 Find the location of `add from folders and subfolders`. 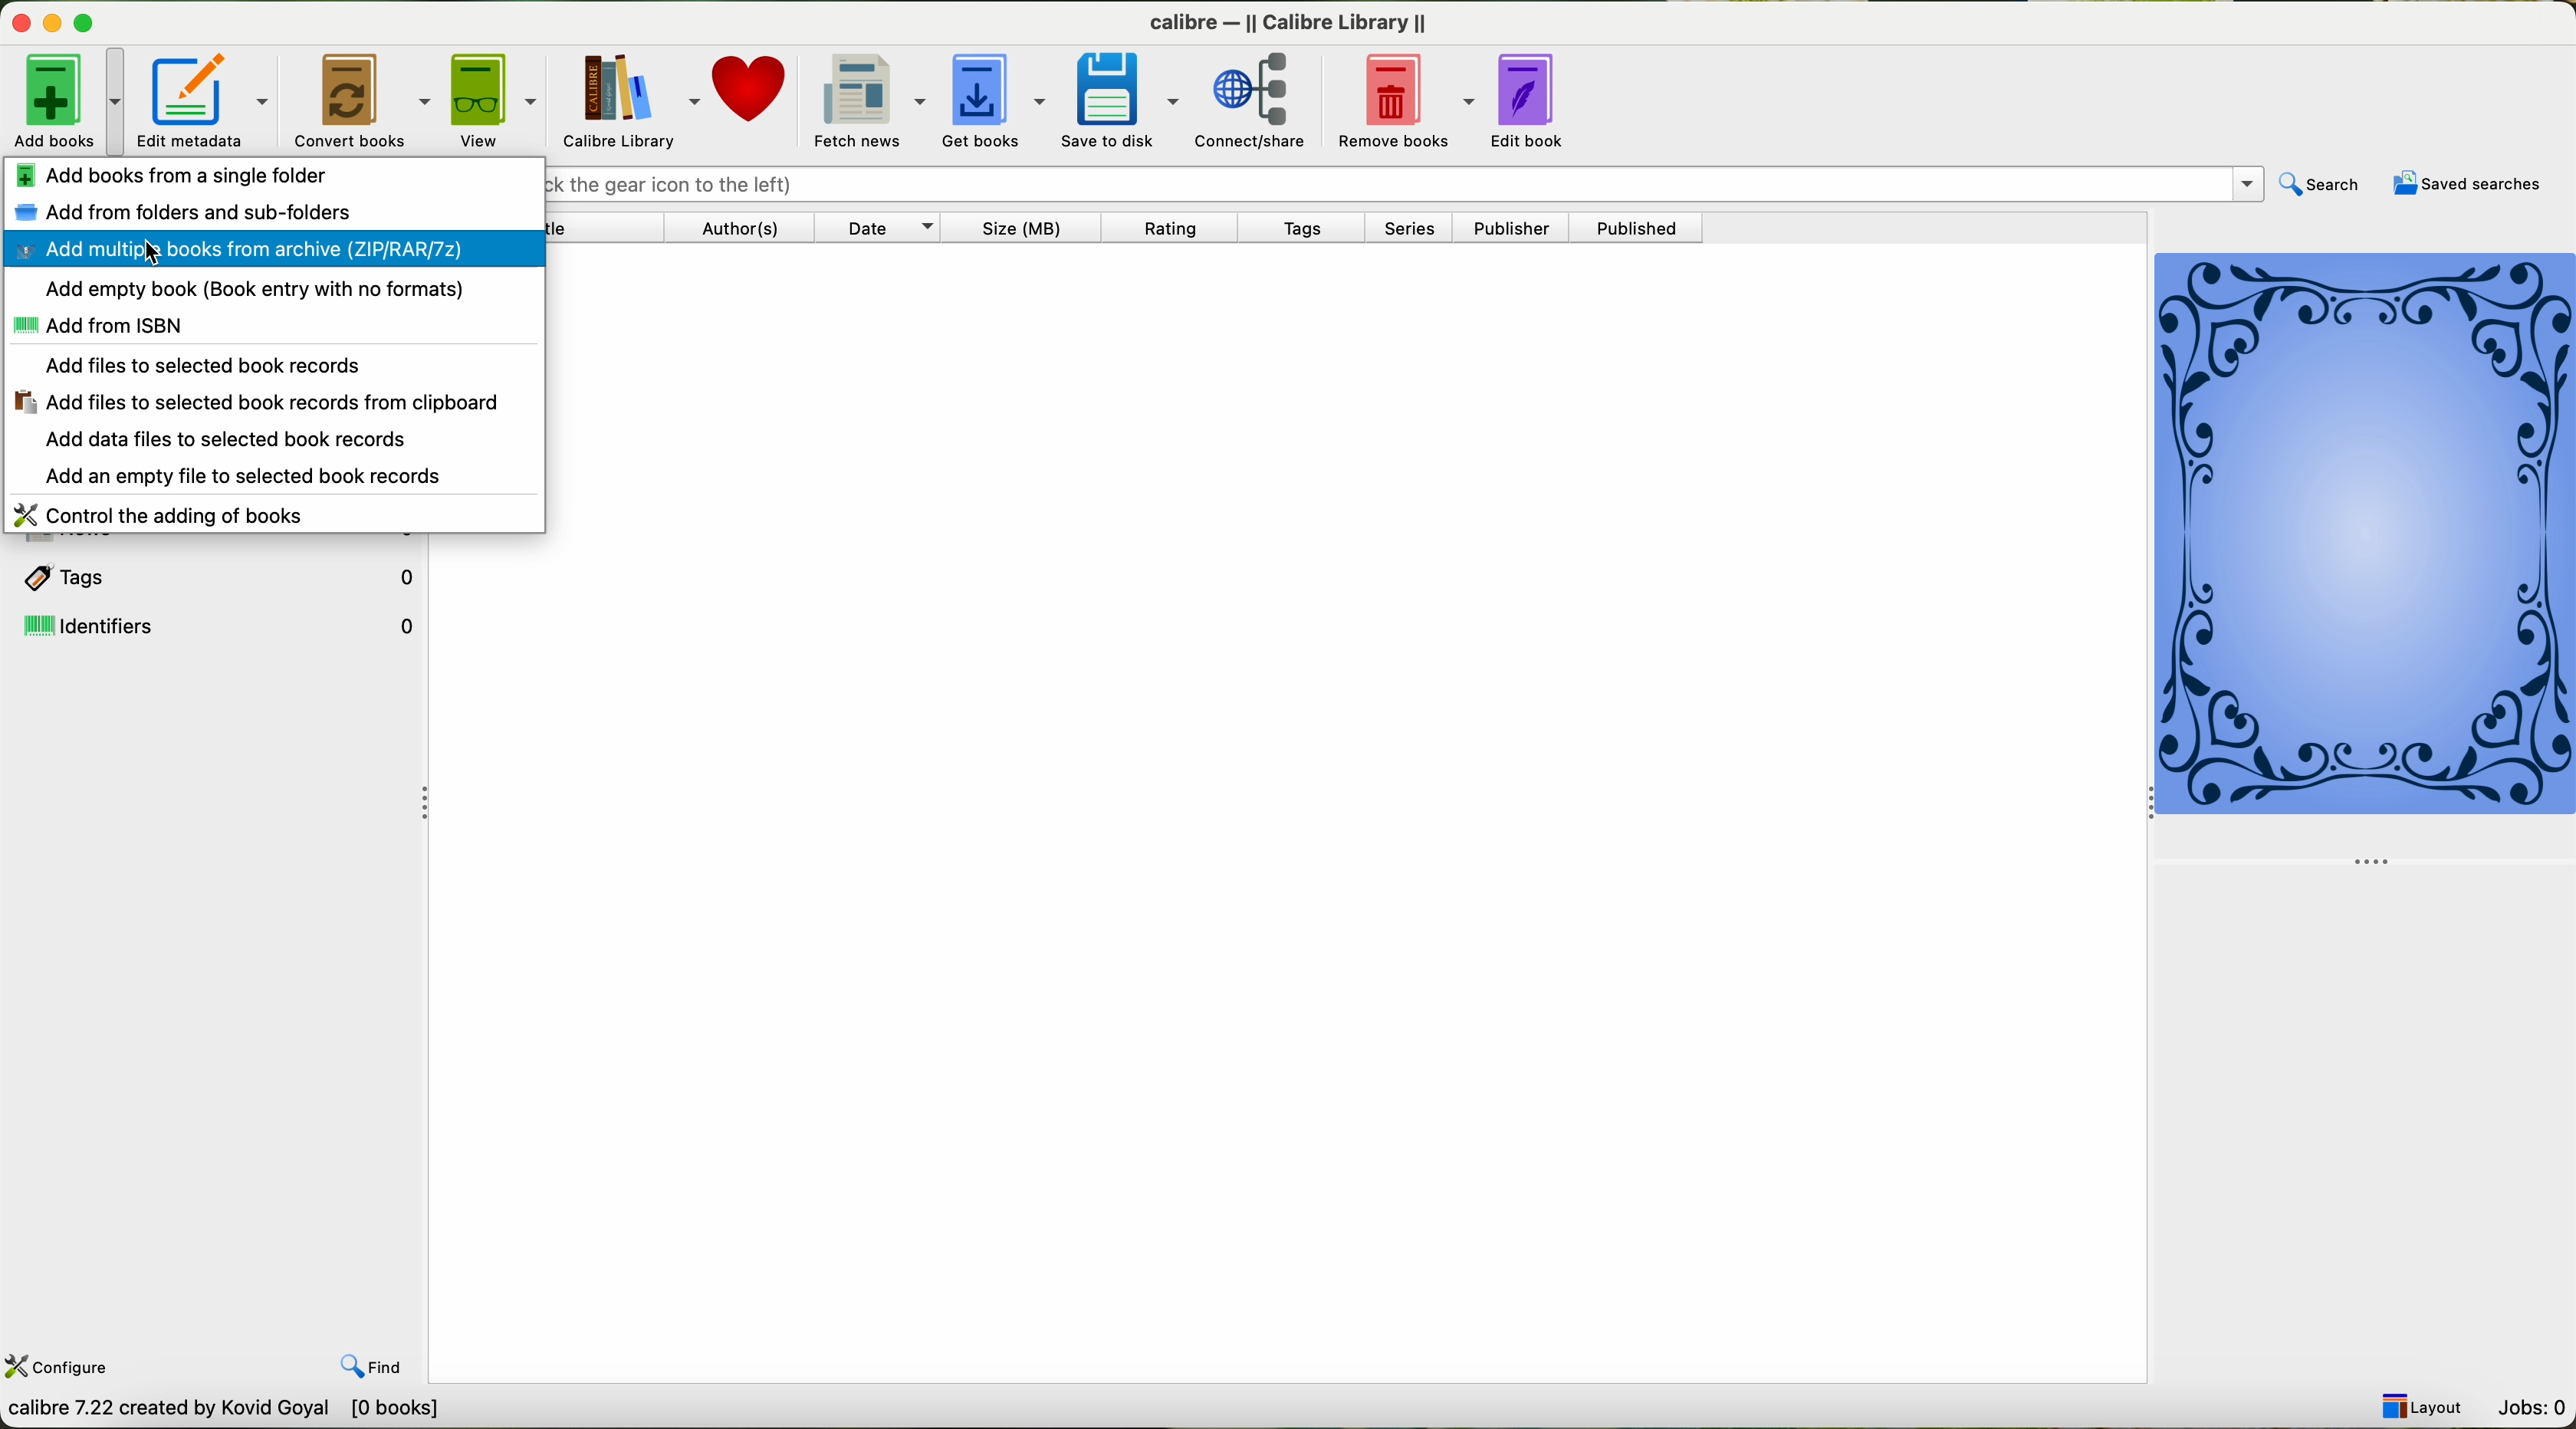

add from folders and subfolders is located at coordinates (190, 211).